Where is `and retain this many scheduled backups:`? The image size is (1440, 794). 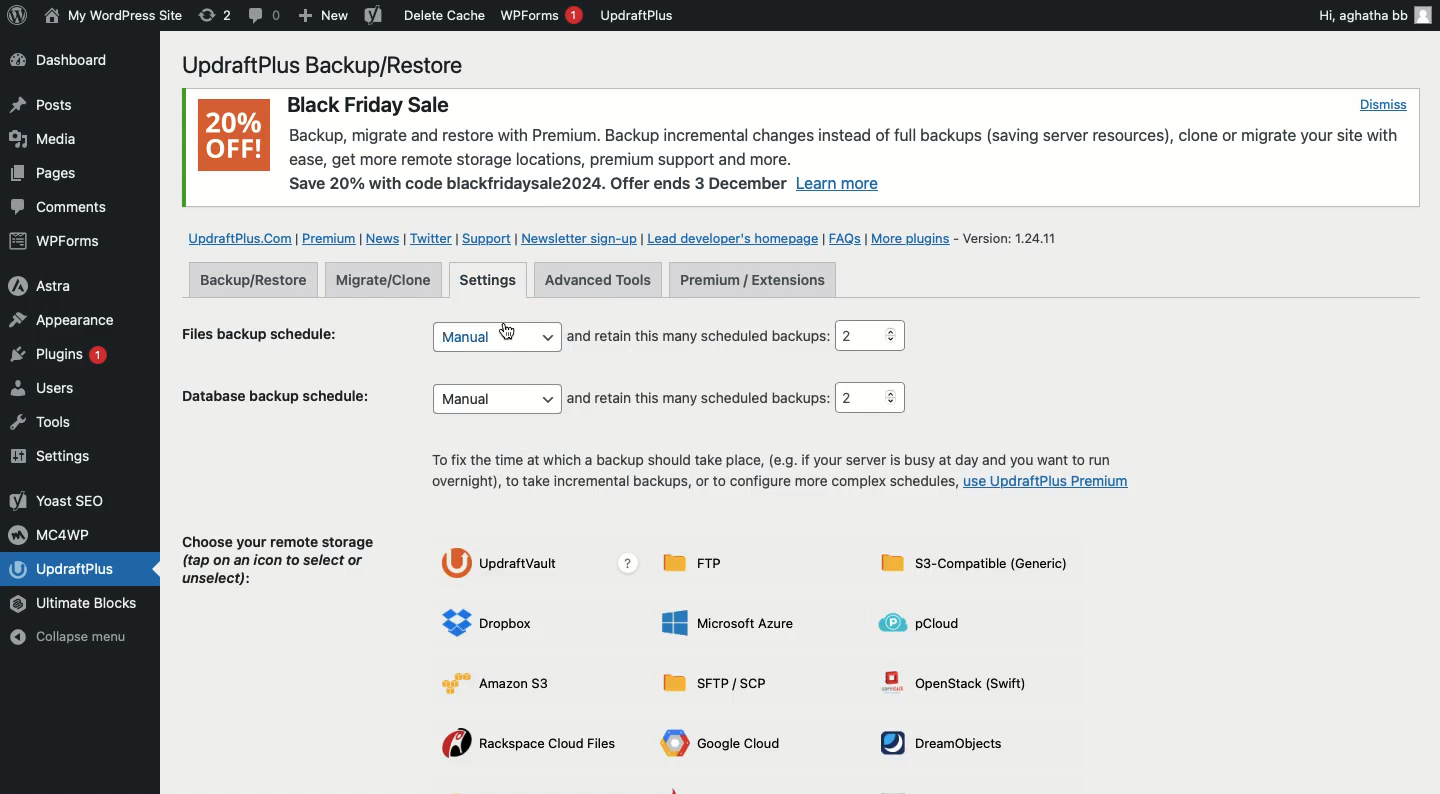
and retain this many scheduled backups: is located at coordinates (701, 399).